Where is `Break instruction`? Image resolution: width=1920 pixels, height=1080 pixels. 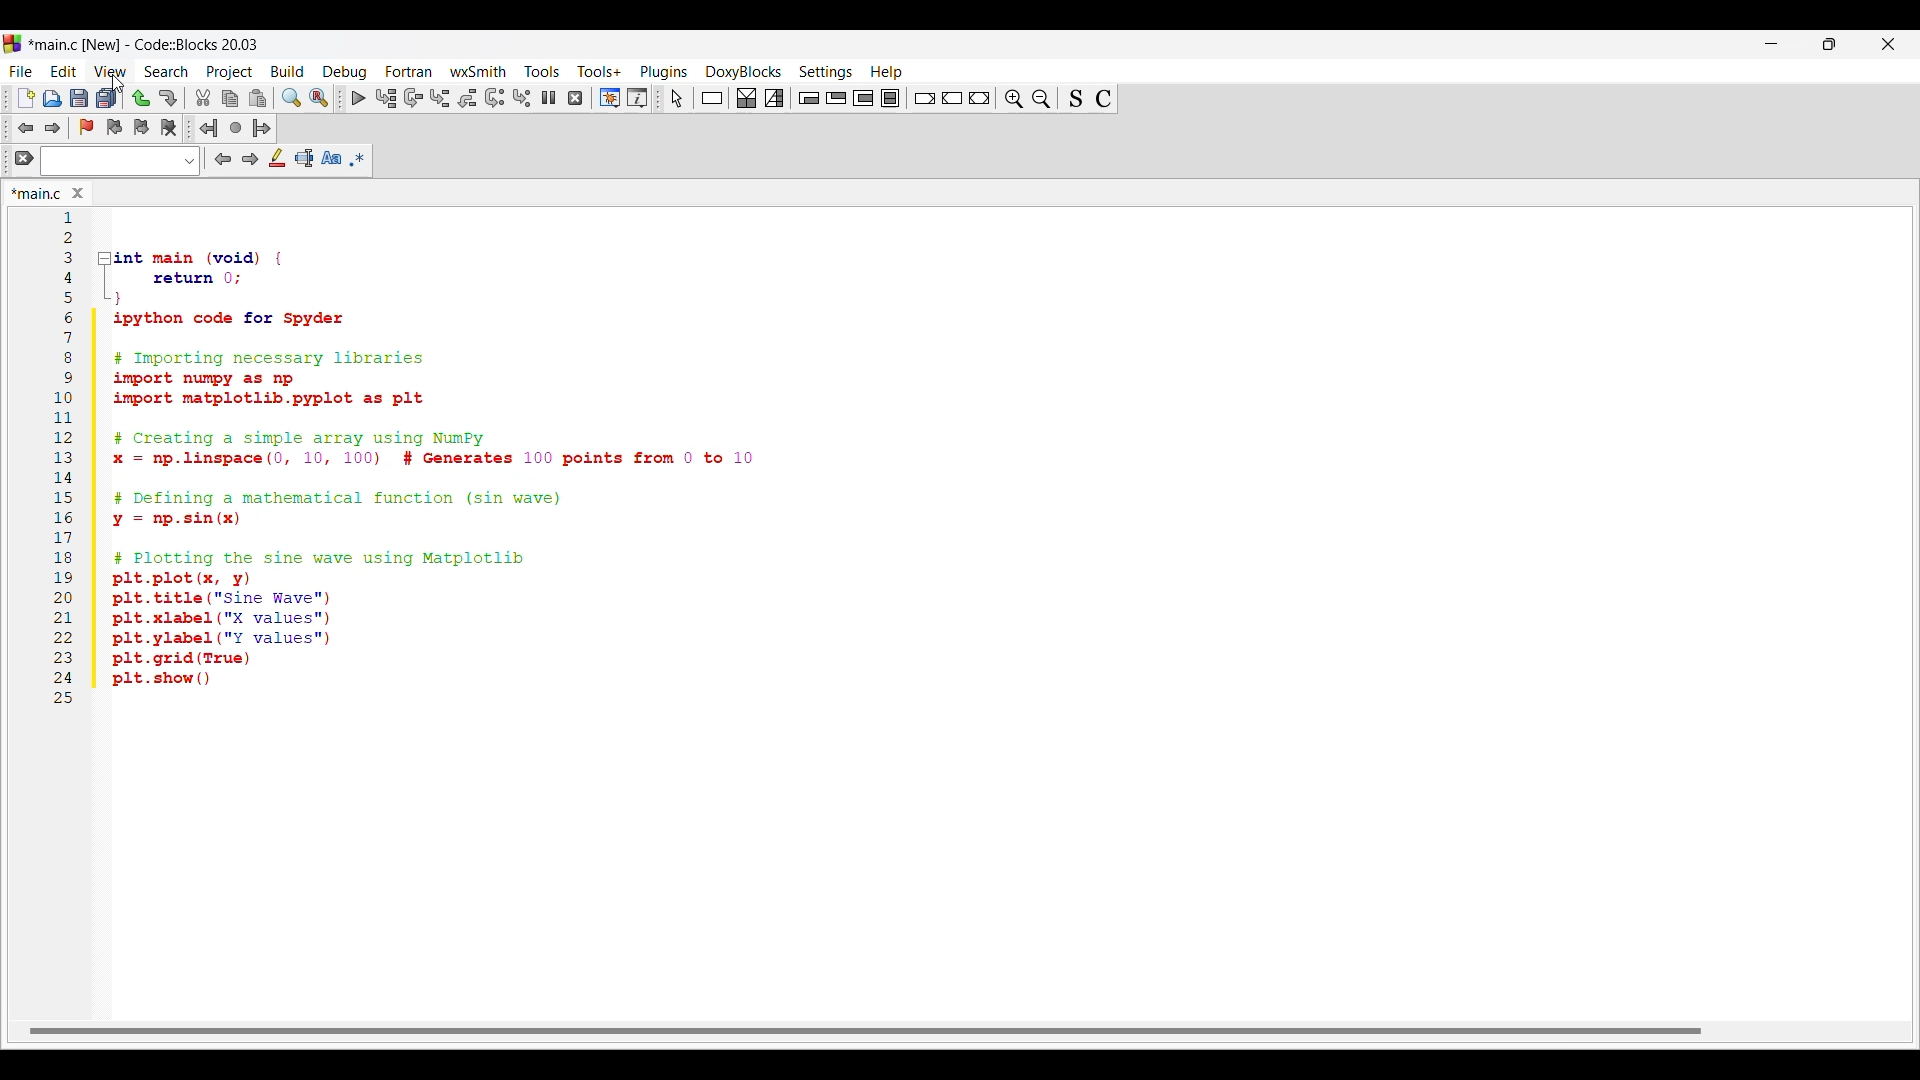
Break instruction is located at coordinates (925, 98).